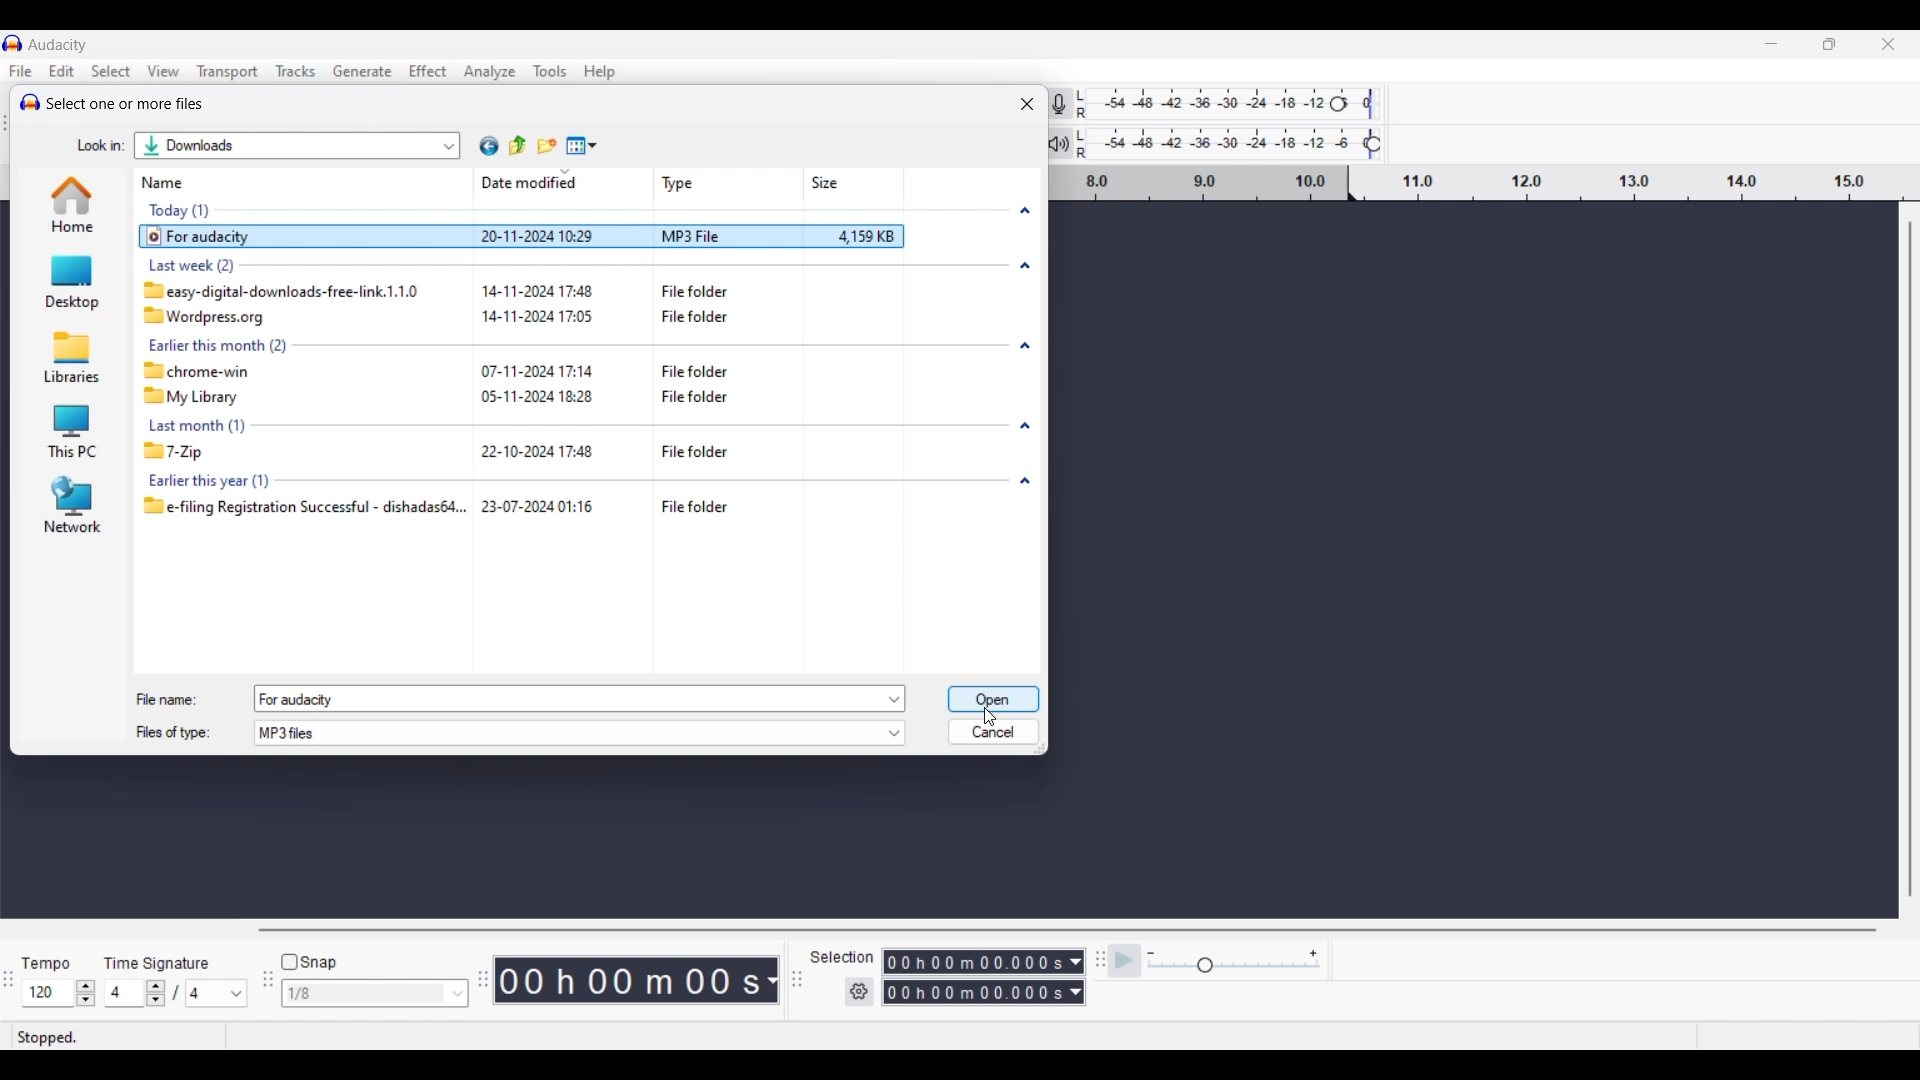 The image size is (1920, 1080). I want to click on Tracks menu, so click(297, 71).